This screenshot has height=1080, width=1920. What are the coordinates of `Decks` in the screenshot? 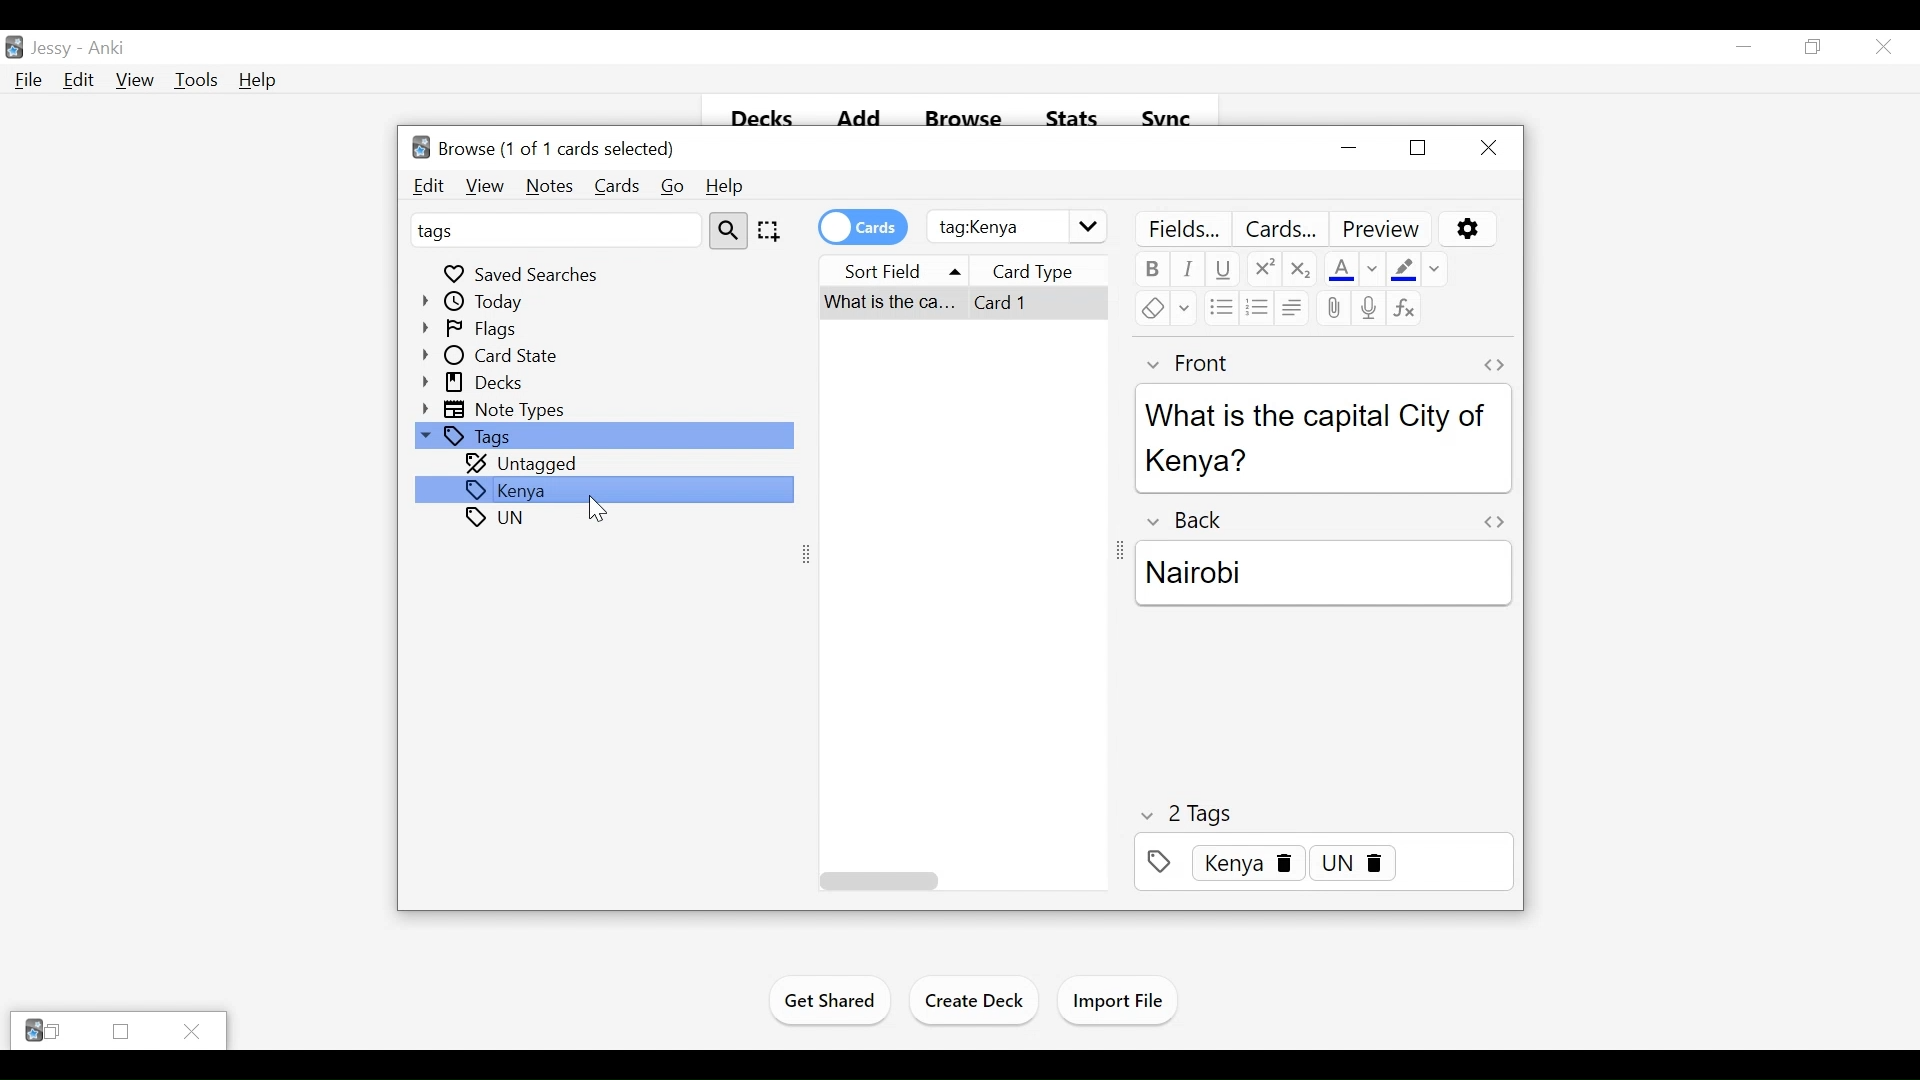 It's located at (475, 383).